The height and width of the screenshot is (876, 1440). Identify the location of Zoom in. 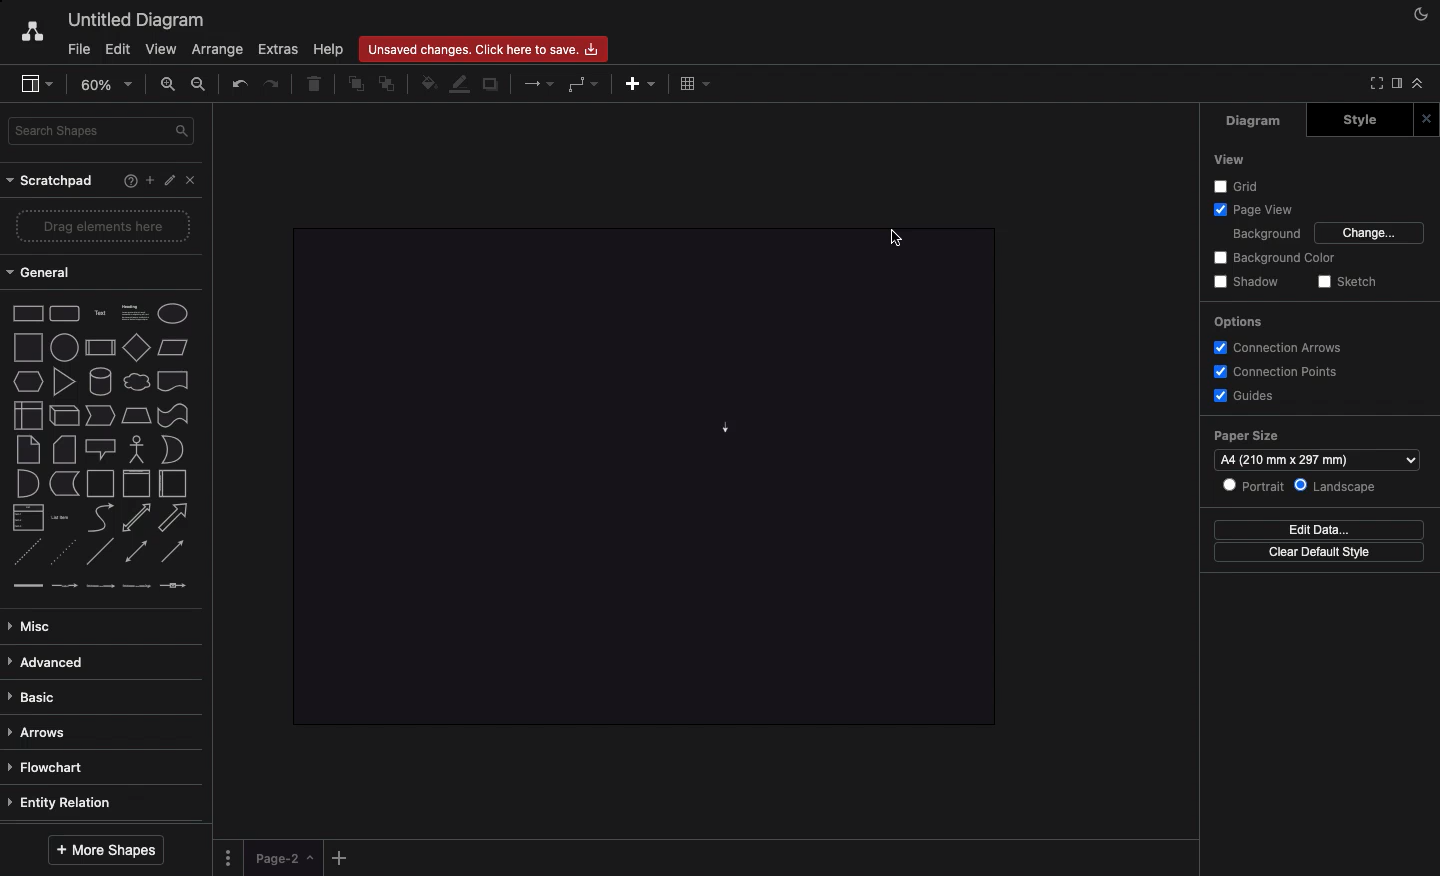
(169, 84).